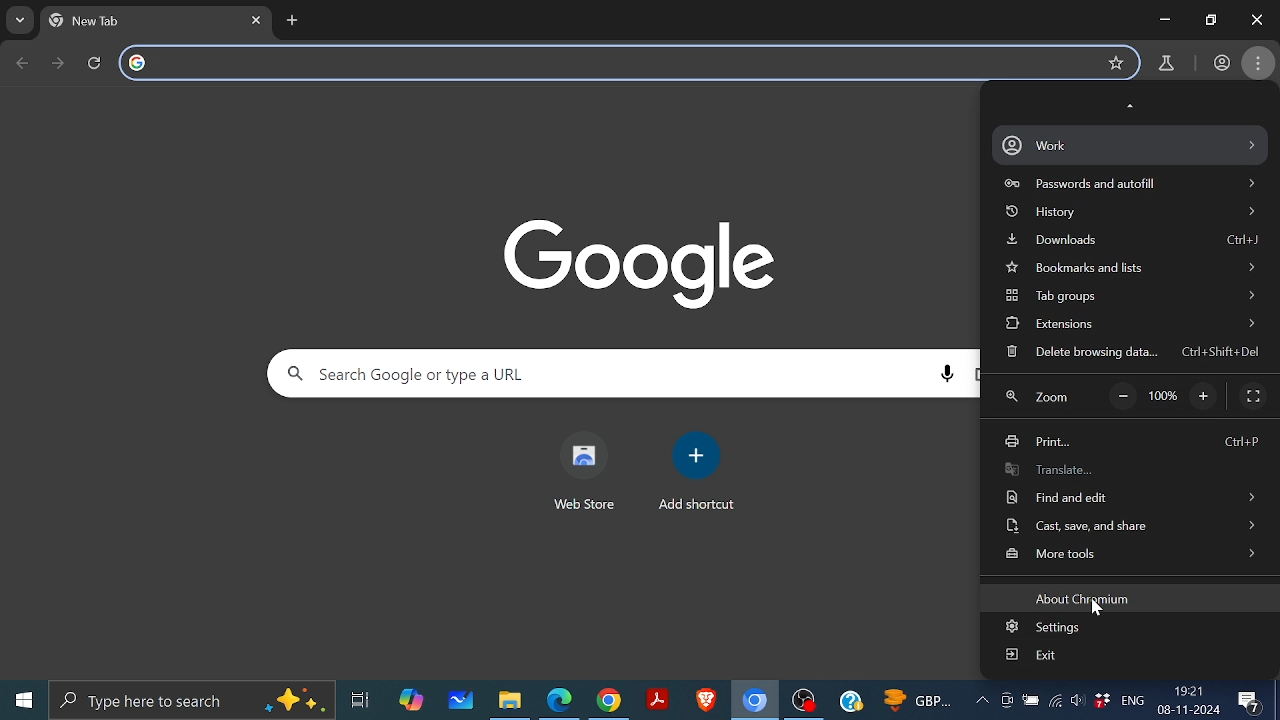 Image resolution: width=1280 pixels, height=720 pixels. What do you see at coordinates (981, 705) in the screenshot?
I see `Show hidden Icon` at bounding box center [981, 705].